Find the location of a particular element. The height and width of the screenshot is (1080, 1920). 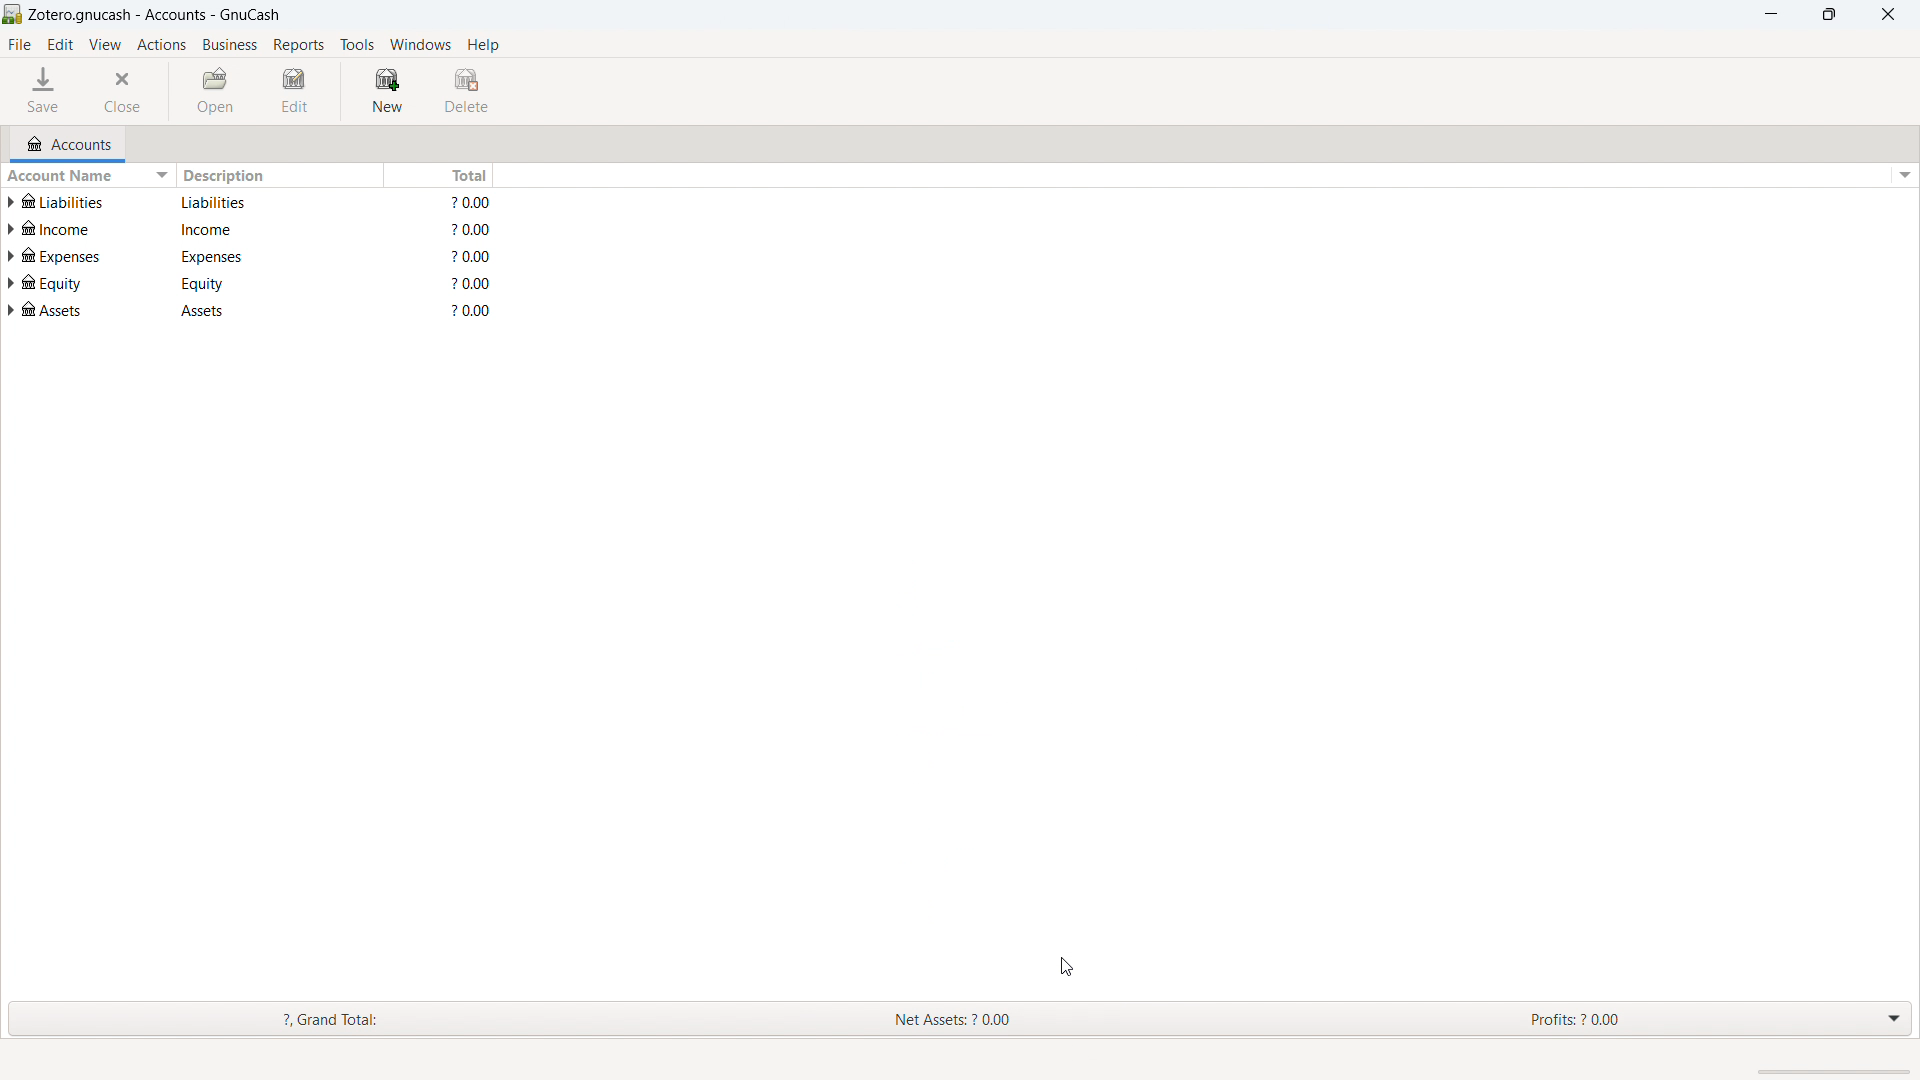

edit is located at coordinates (61, 44).